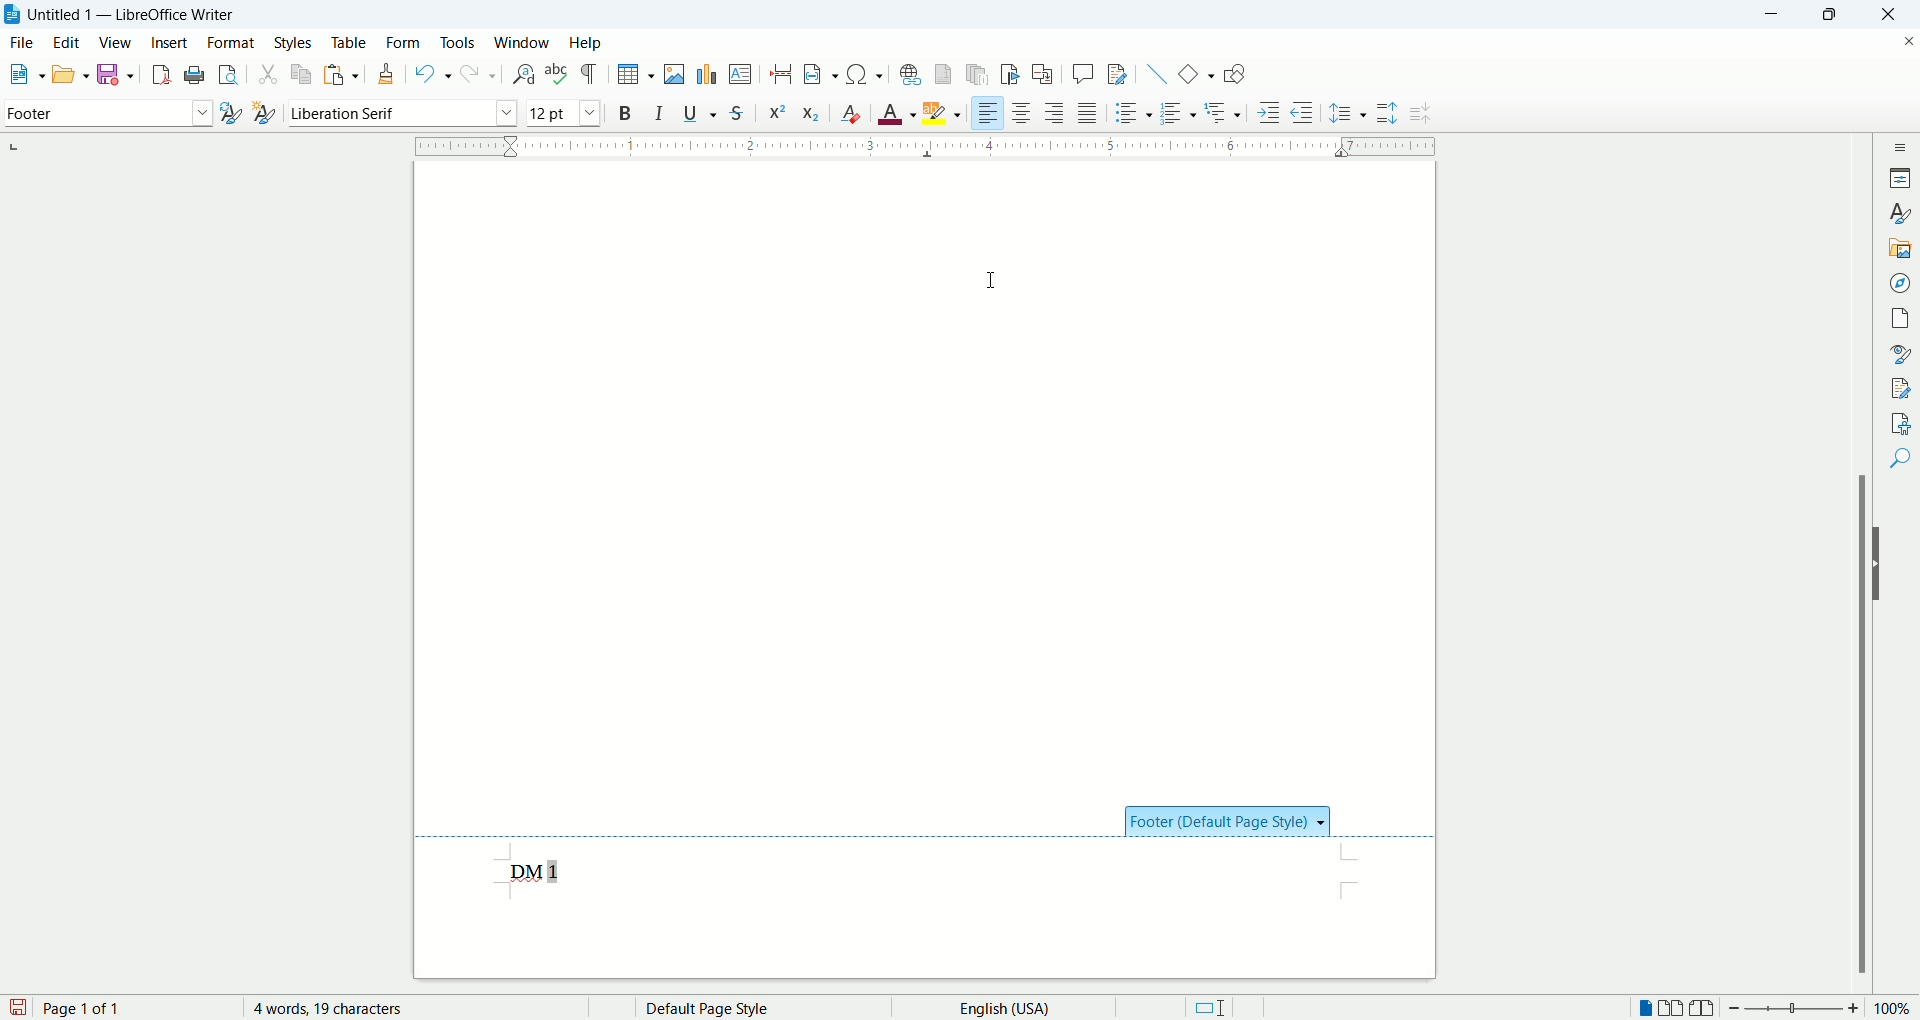 The image size is (1920, 1020). What do you see at coordinates (943, 114) in the screenshot?
I see `text highlighting` at bounding box center [943, 114].